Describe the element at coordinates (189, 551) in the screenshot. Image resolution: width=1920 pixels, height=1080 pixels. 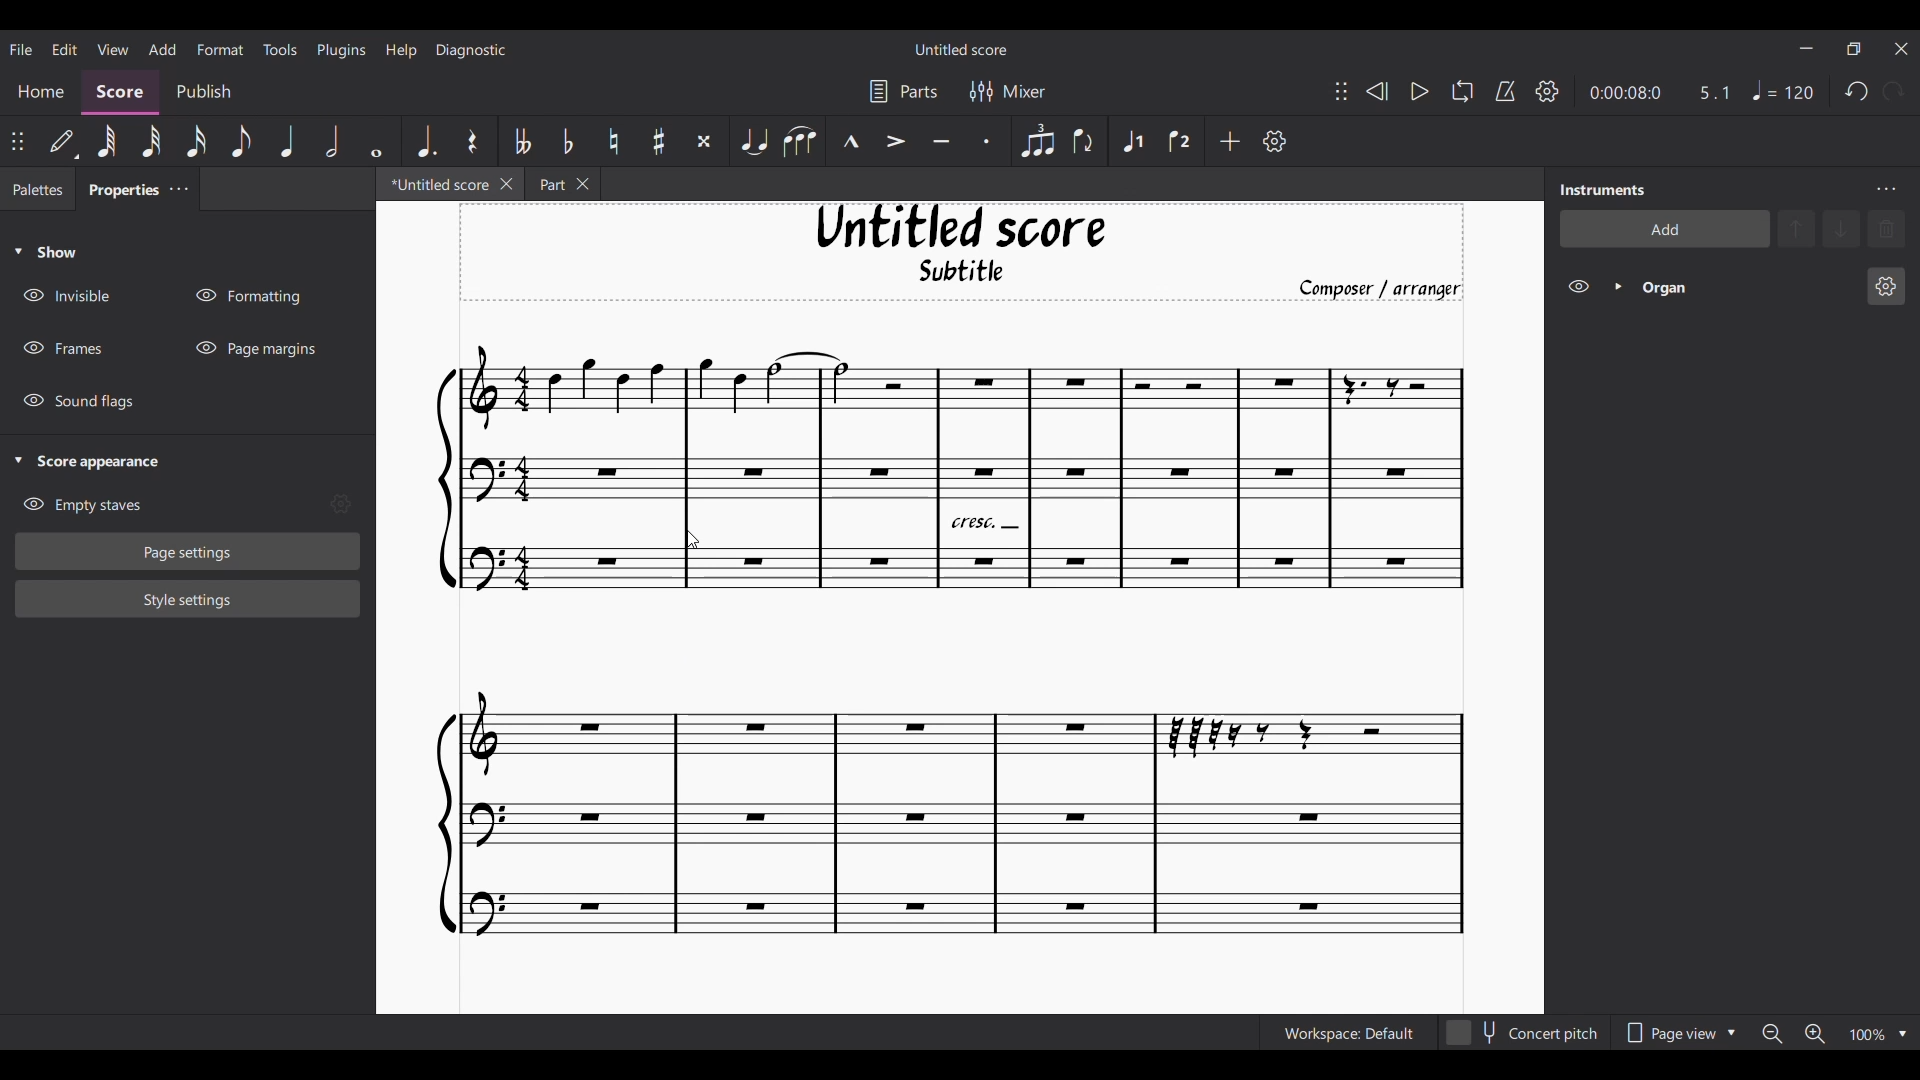
I see `Page settings` at that location.